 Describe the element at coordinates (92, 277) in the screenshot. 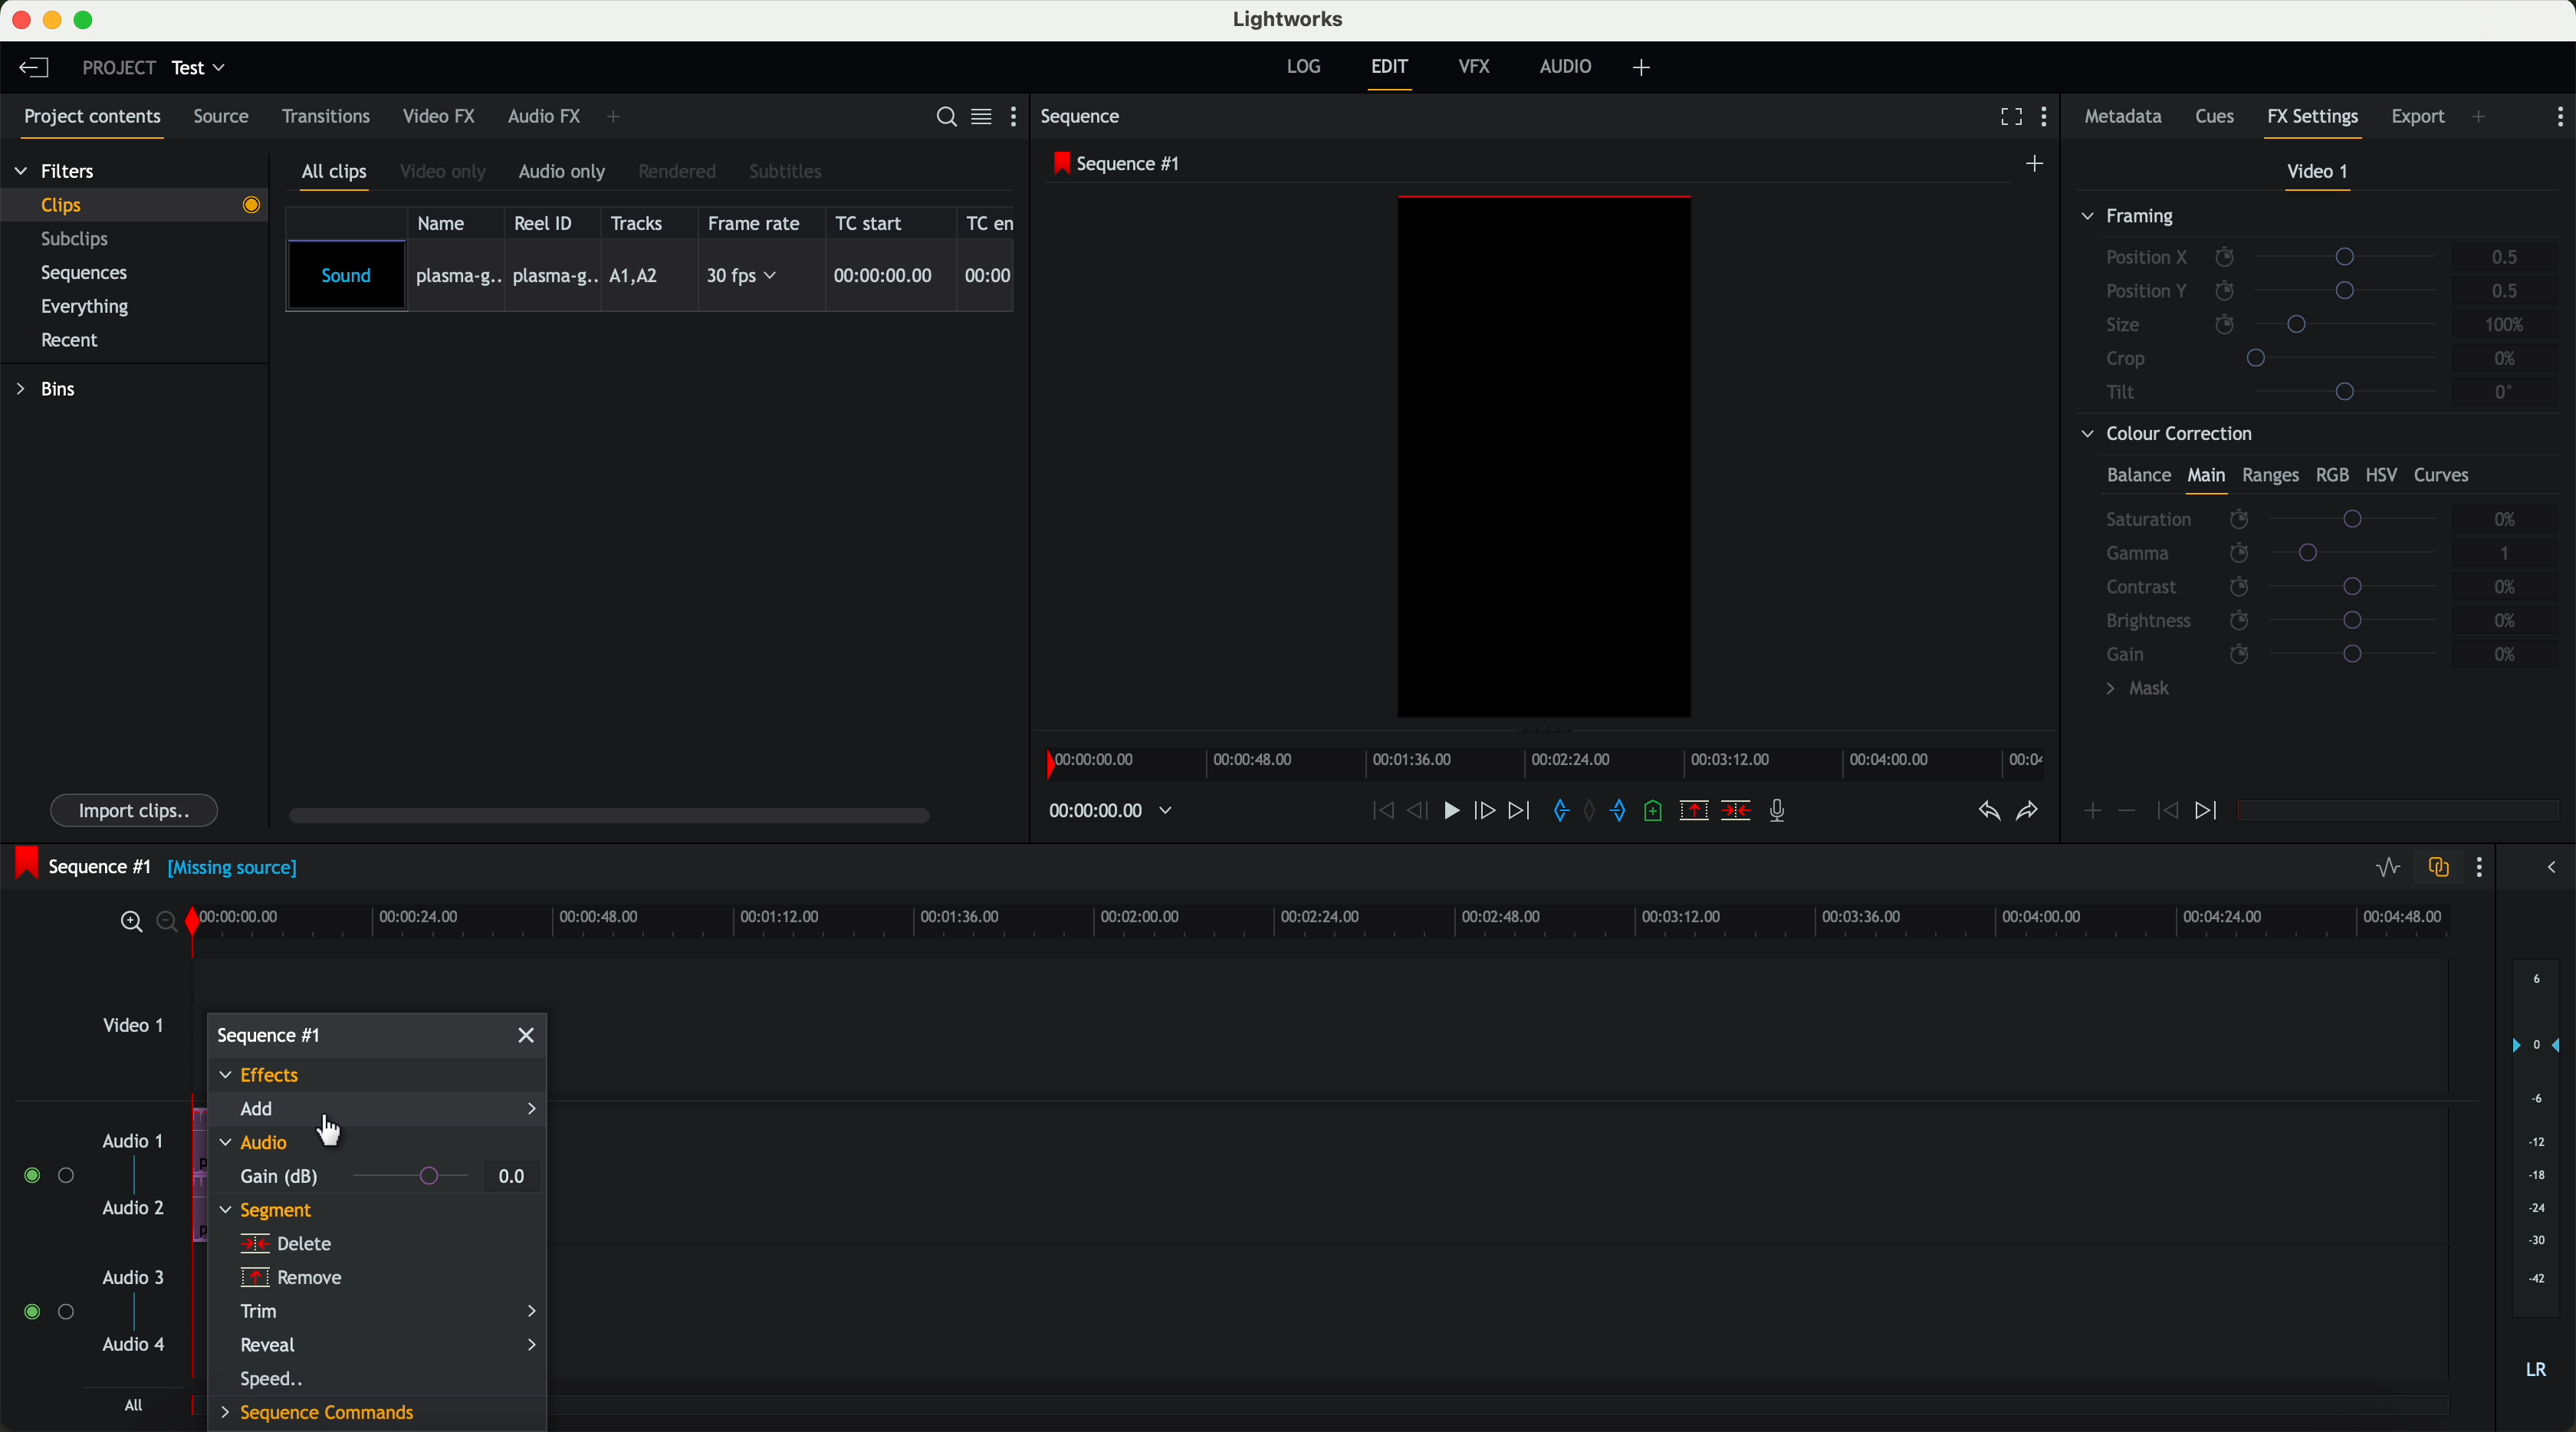

I see `sequences` at that location.